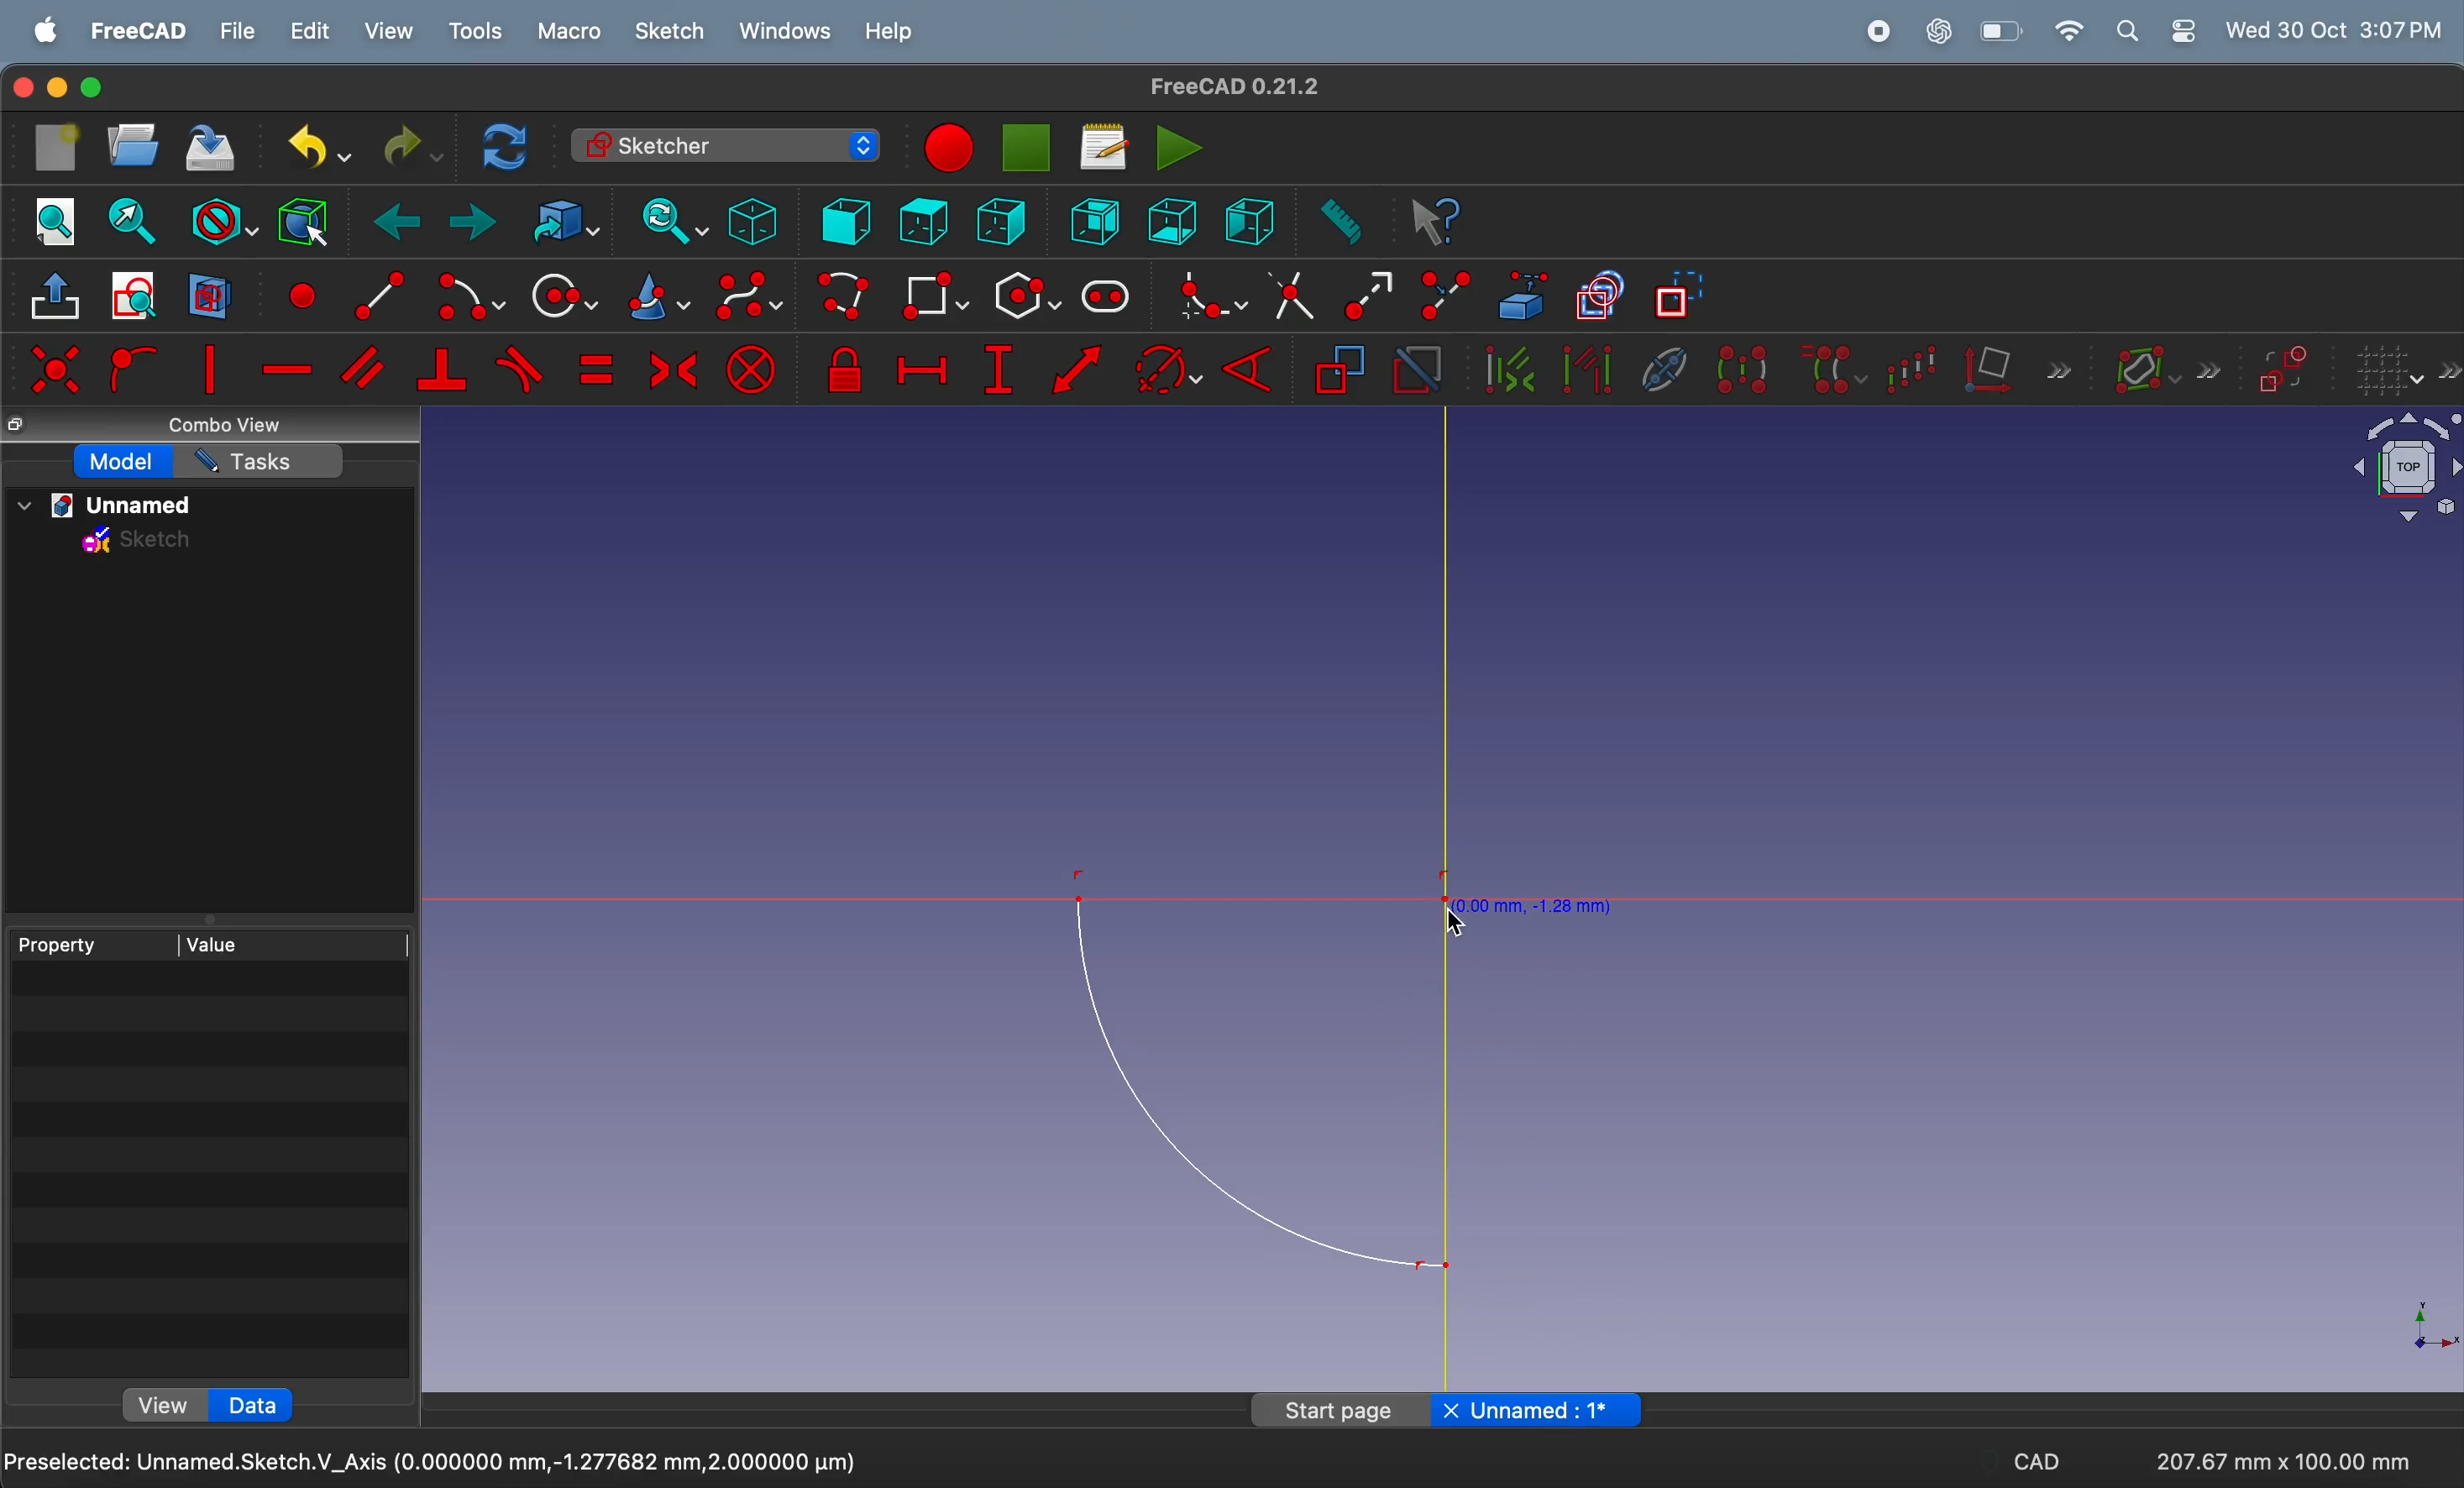 The image size is (2464, 1488). What do you see at coordinates (2161, 367) in the screenshot?
I see `show information layer` at bounding box center [2161, 367].